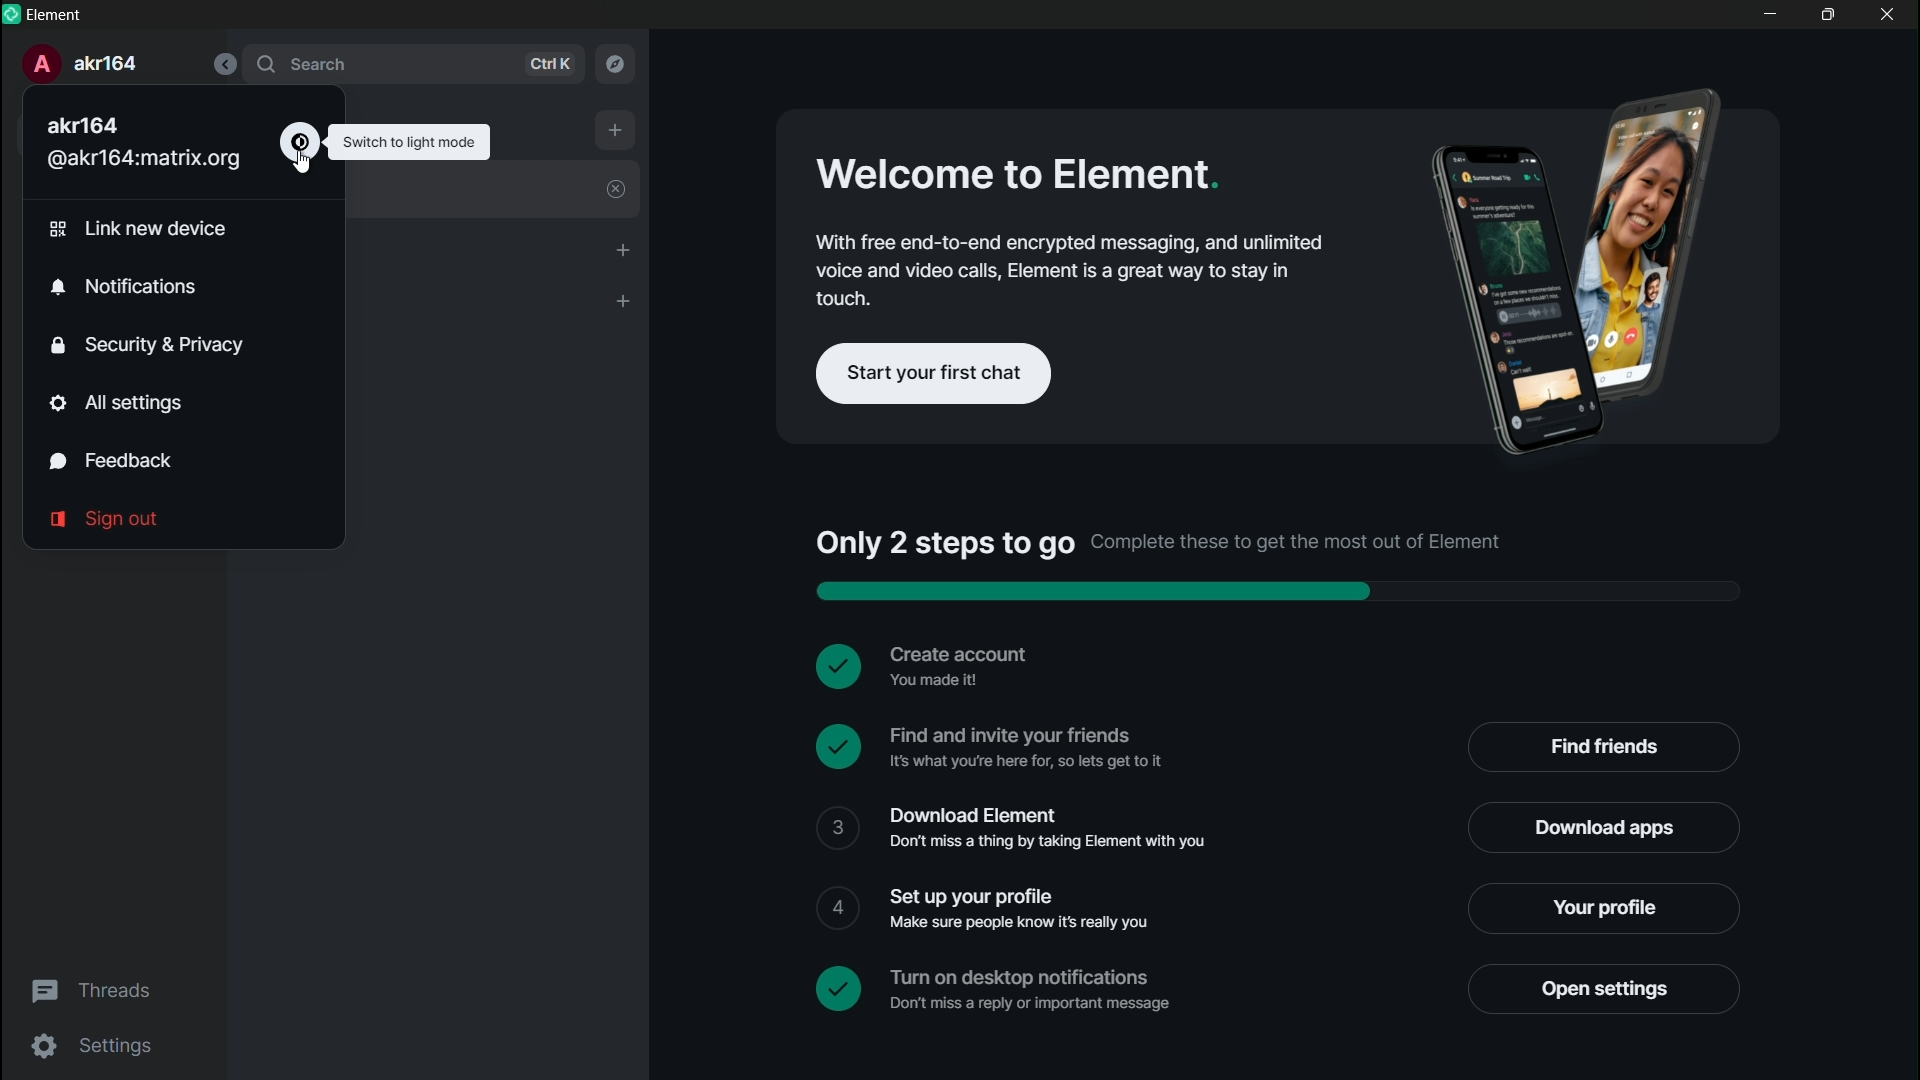 The height and width of the screenshot is (1080, 1920). Describe the element at coordinates (302, 170) in the screenshot. I see `cursor` at that location.